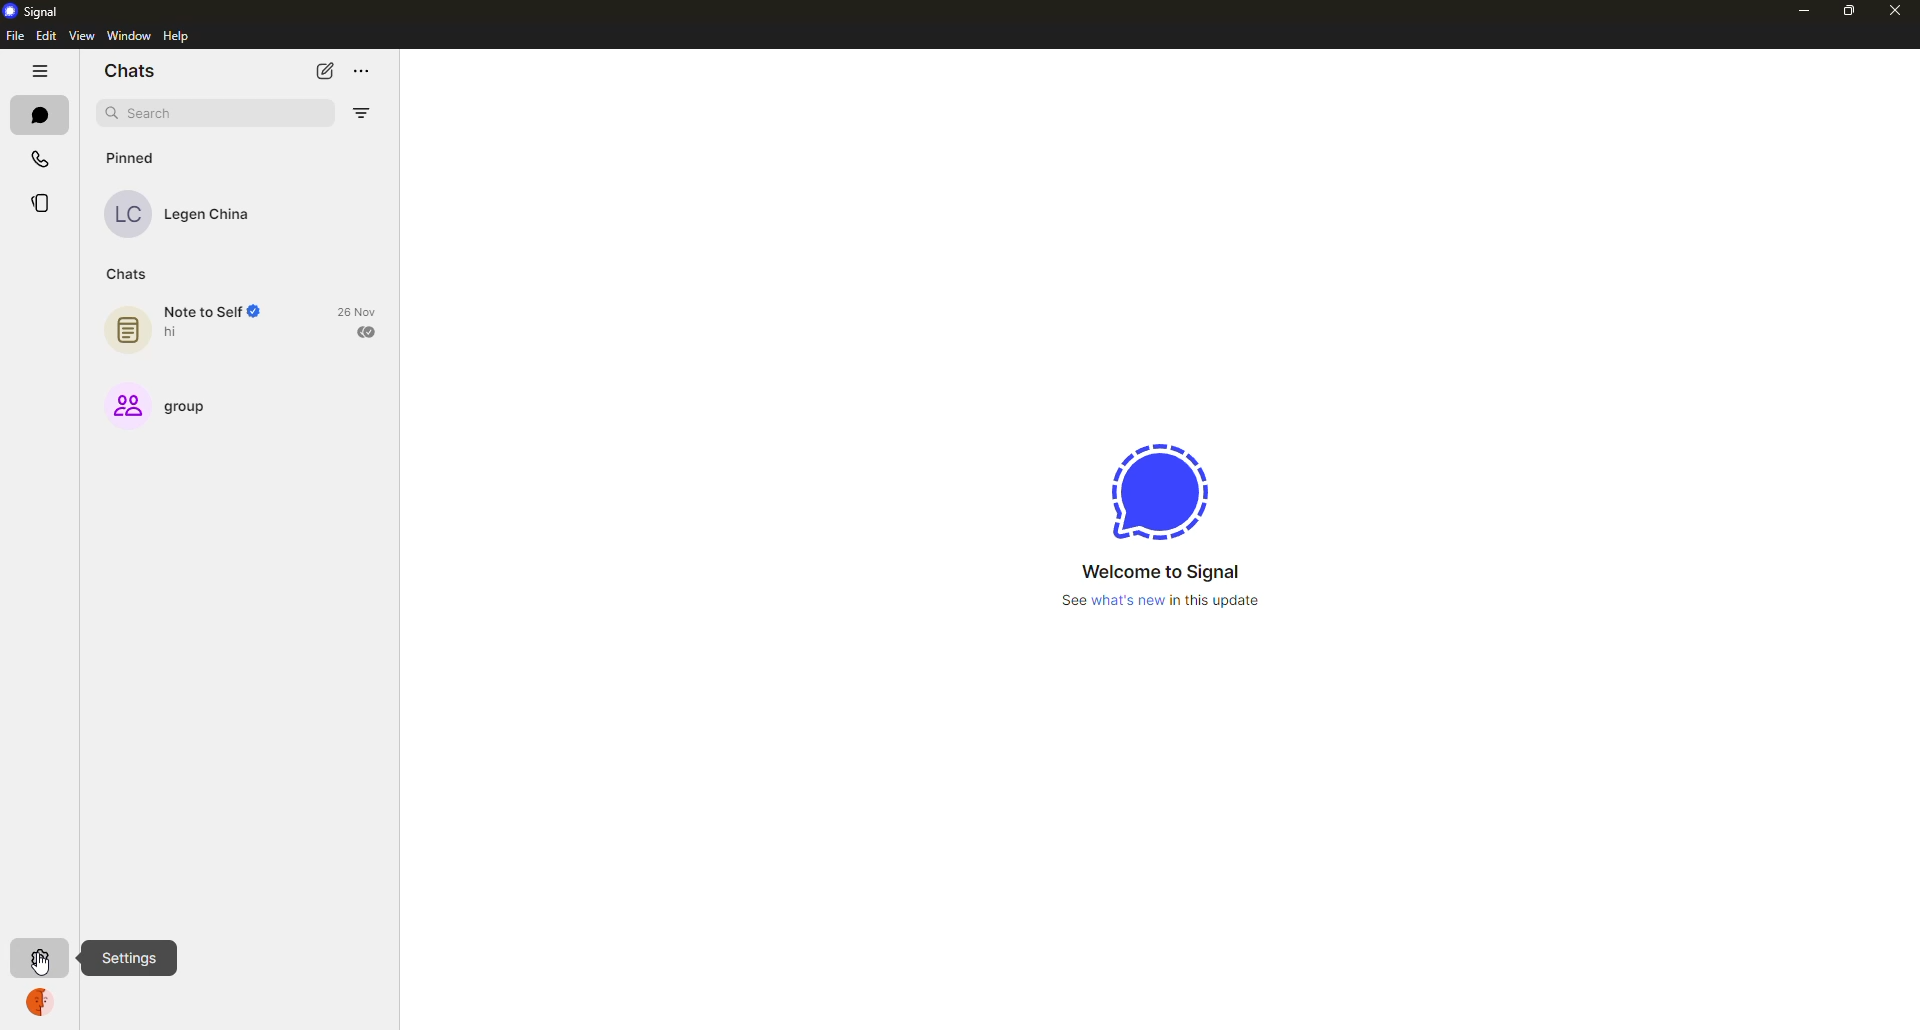 The height and width of the screenshot is (1030, 1920). What do you see at coordinates (34, 10) in the screenshot?
I see `signal` at bounding box center [34, 10].